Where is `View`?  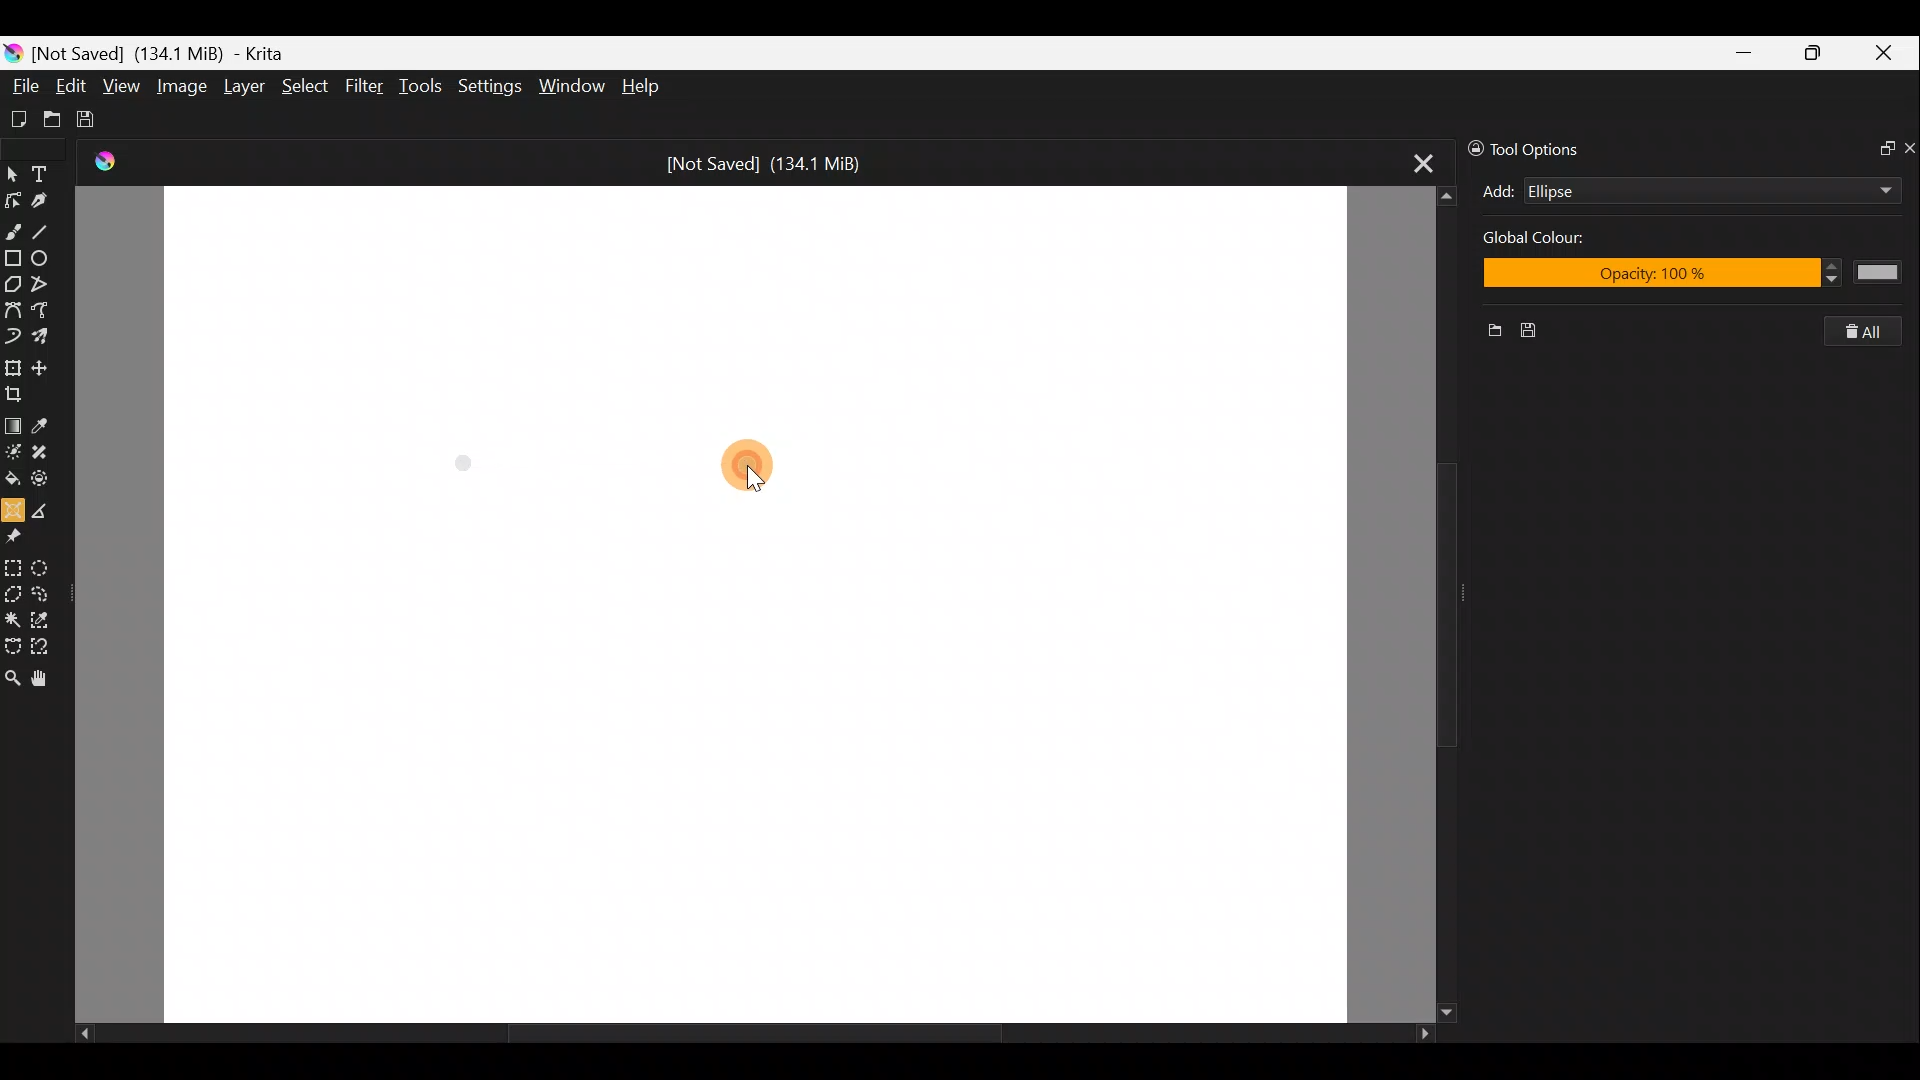 View is located at coordinates (122, 87).